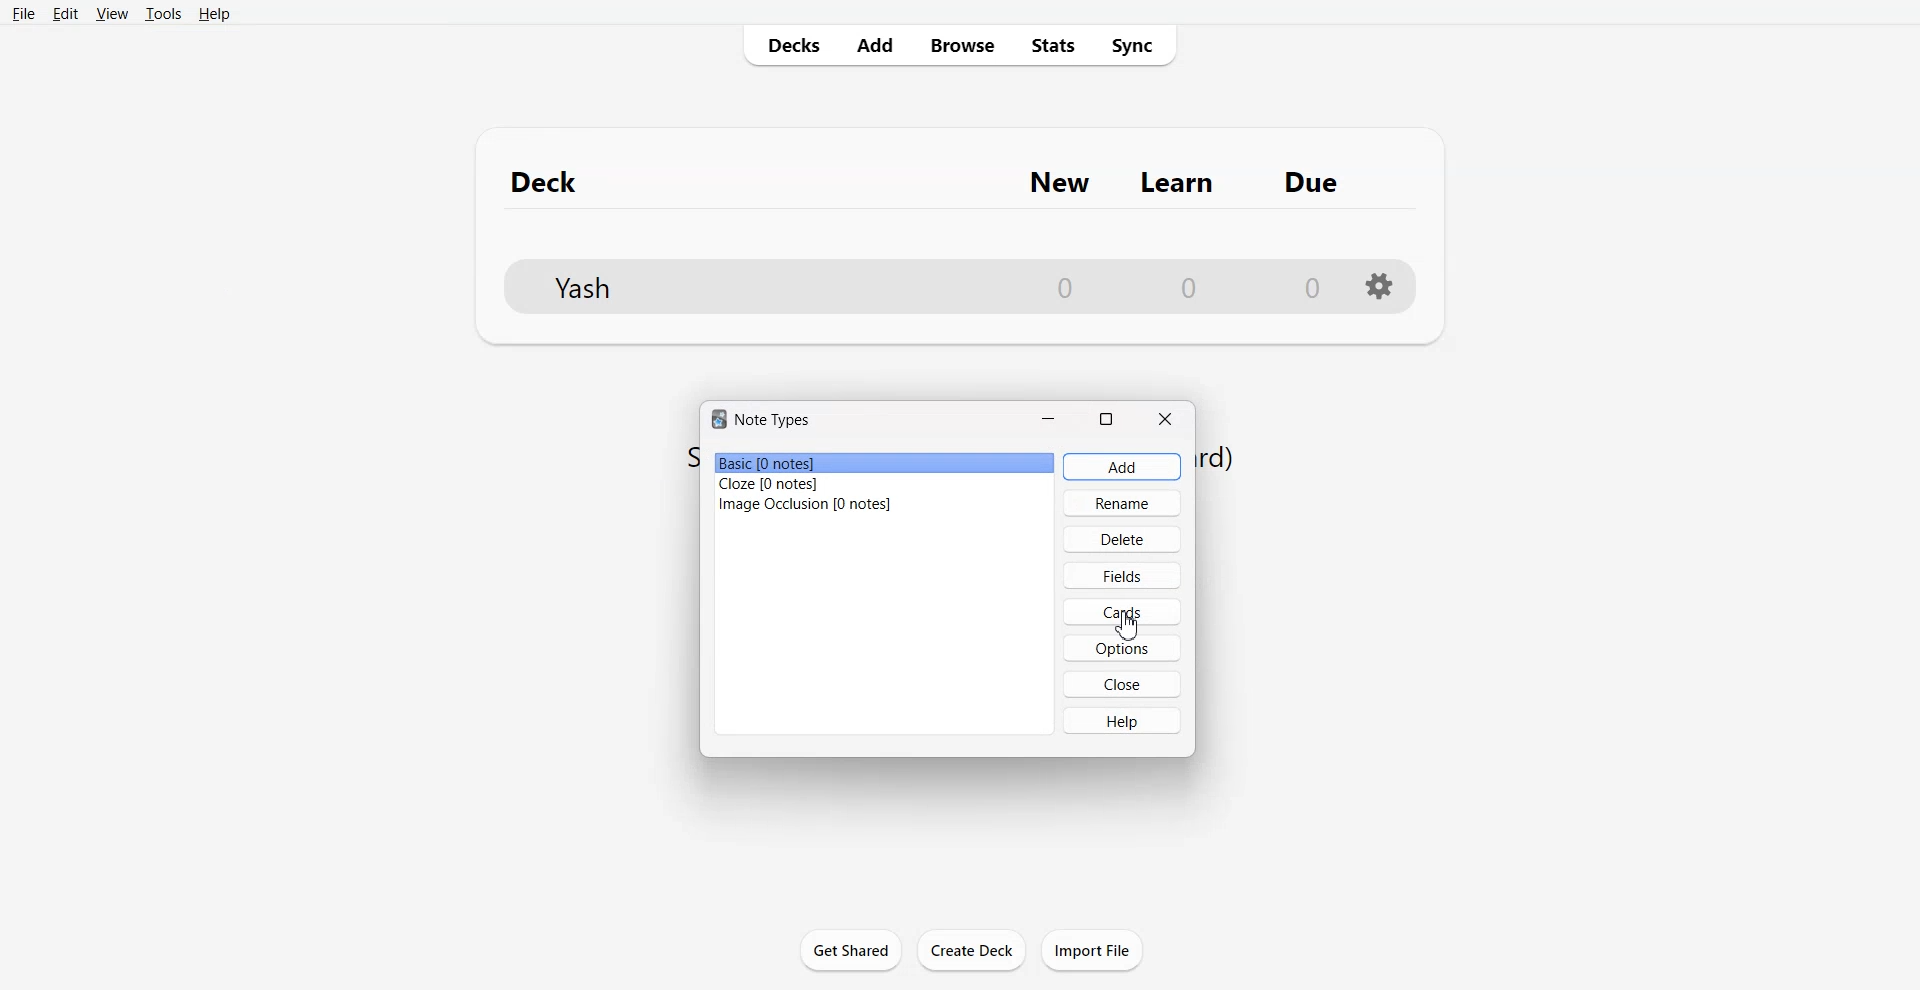  Describe the element at coordinates (761, 420) in the screenshot. I see `Text` at that location.